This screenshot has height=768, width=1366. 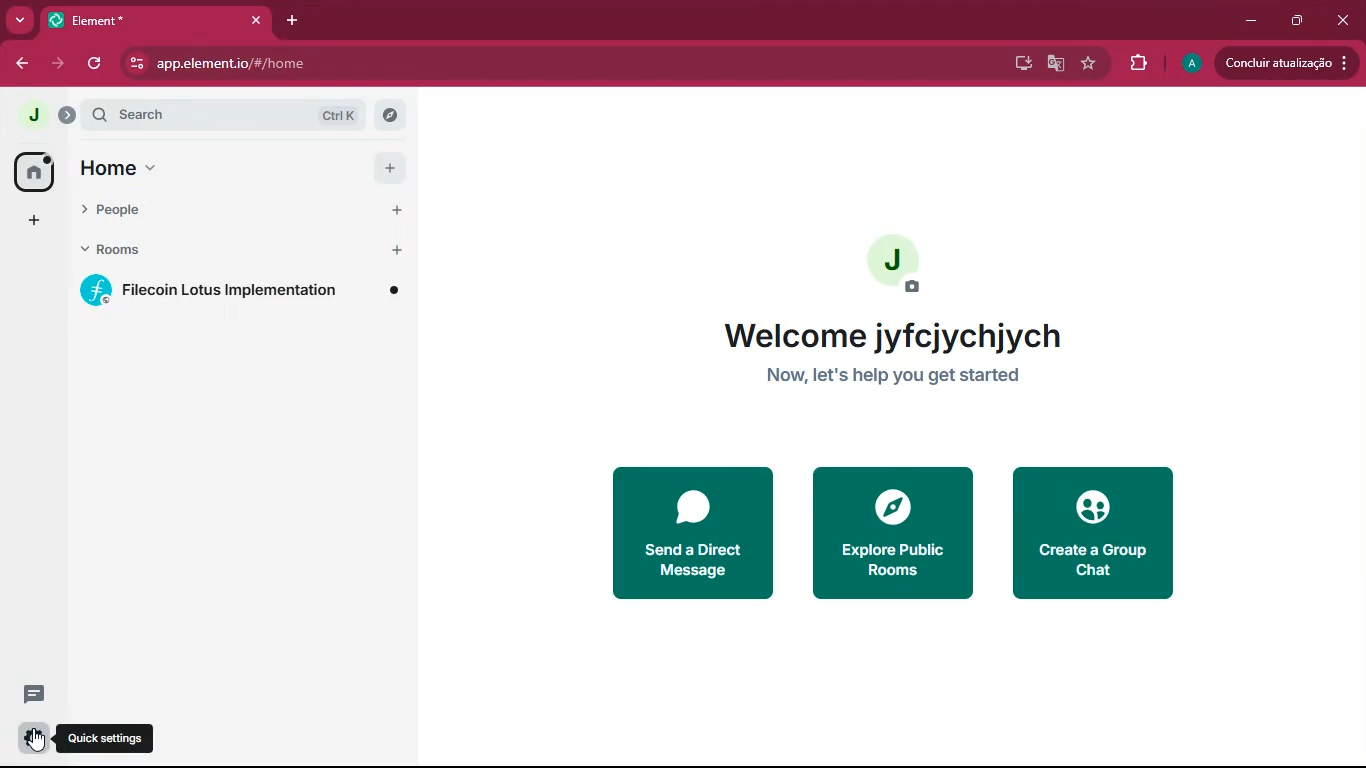 What do you see at coordinates (891, 264) in the screenshot?
I see `profile picture` at bounding box center [891, 264].